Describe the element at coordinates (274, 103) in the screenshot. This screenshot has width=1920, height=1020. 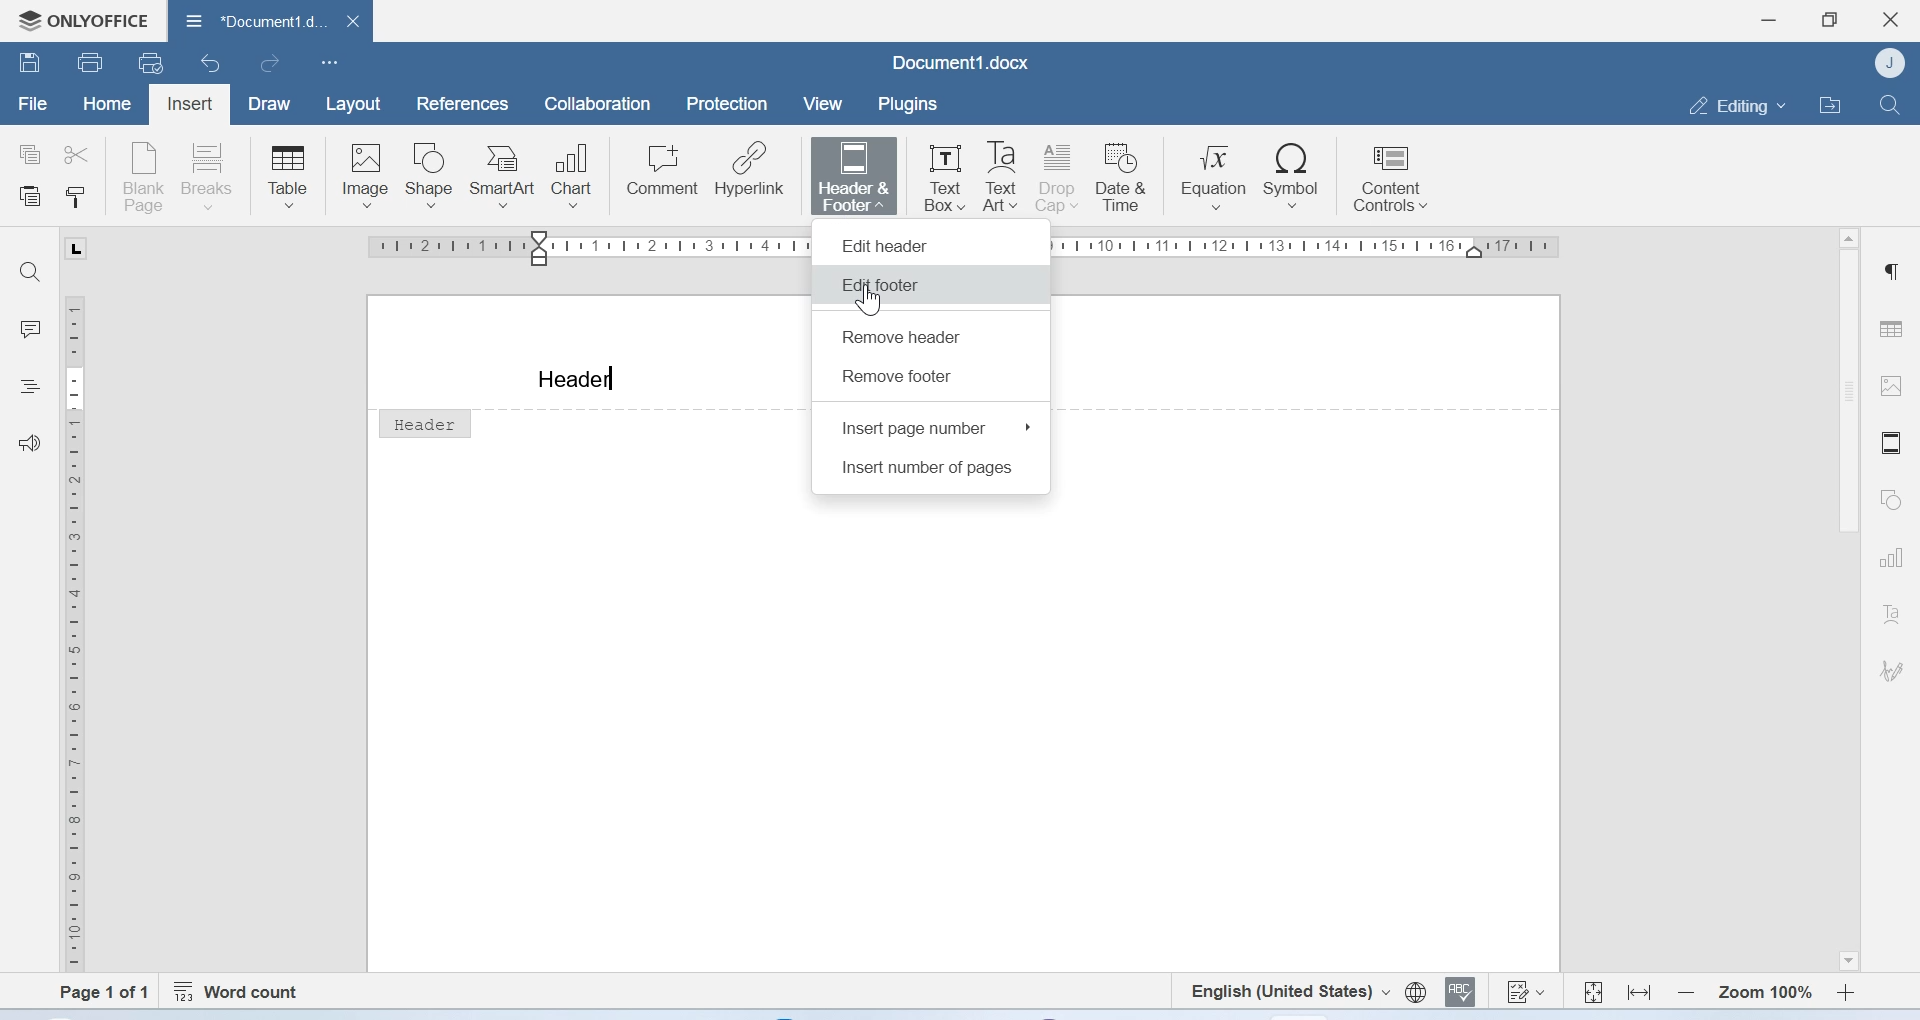
I see `Draw` at that location.